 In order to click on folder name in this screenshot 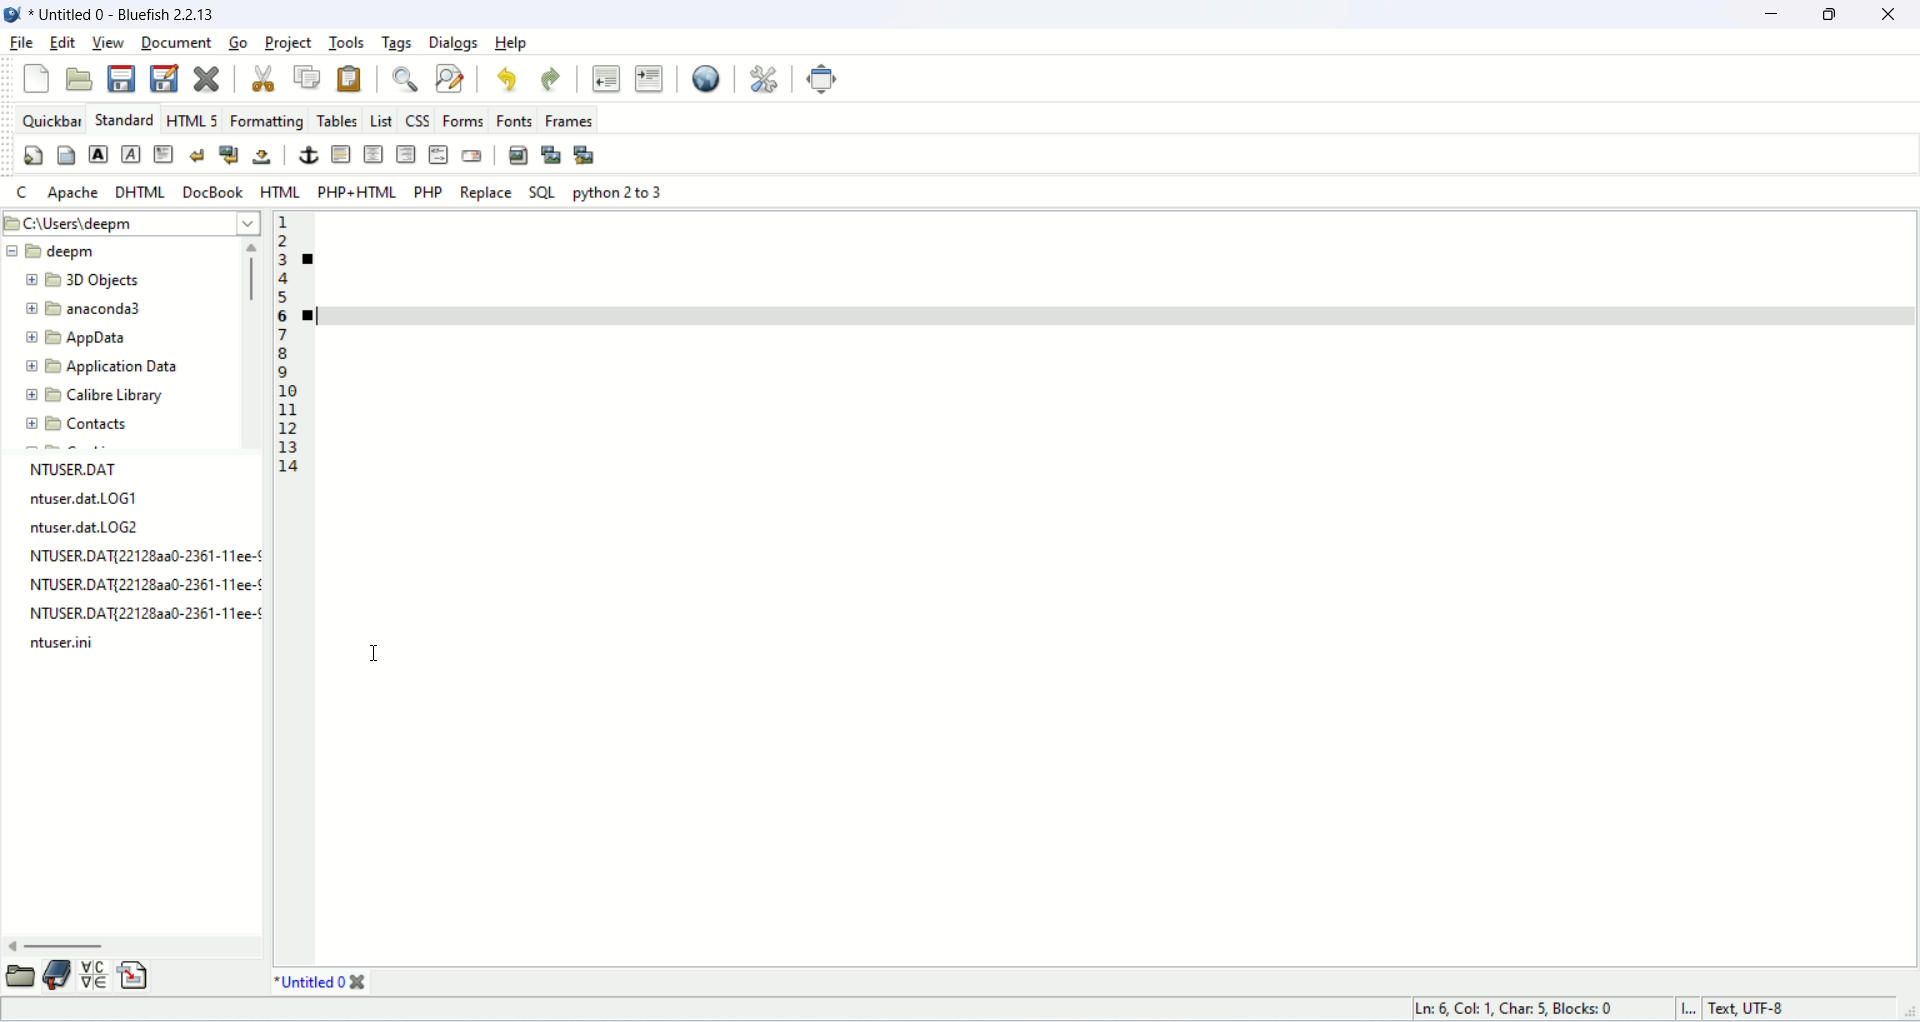, I will do `click(100, 307)`.